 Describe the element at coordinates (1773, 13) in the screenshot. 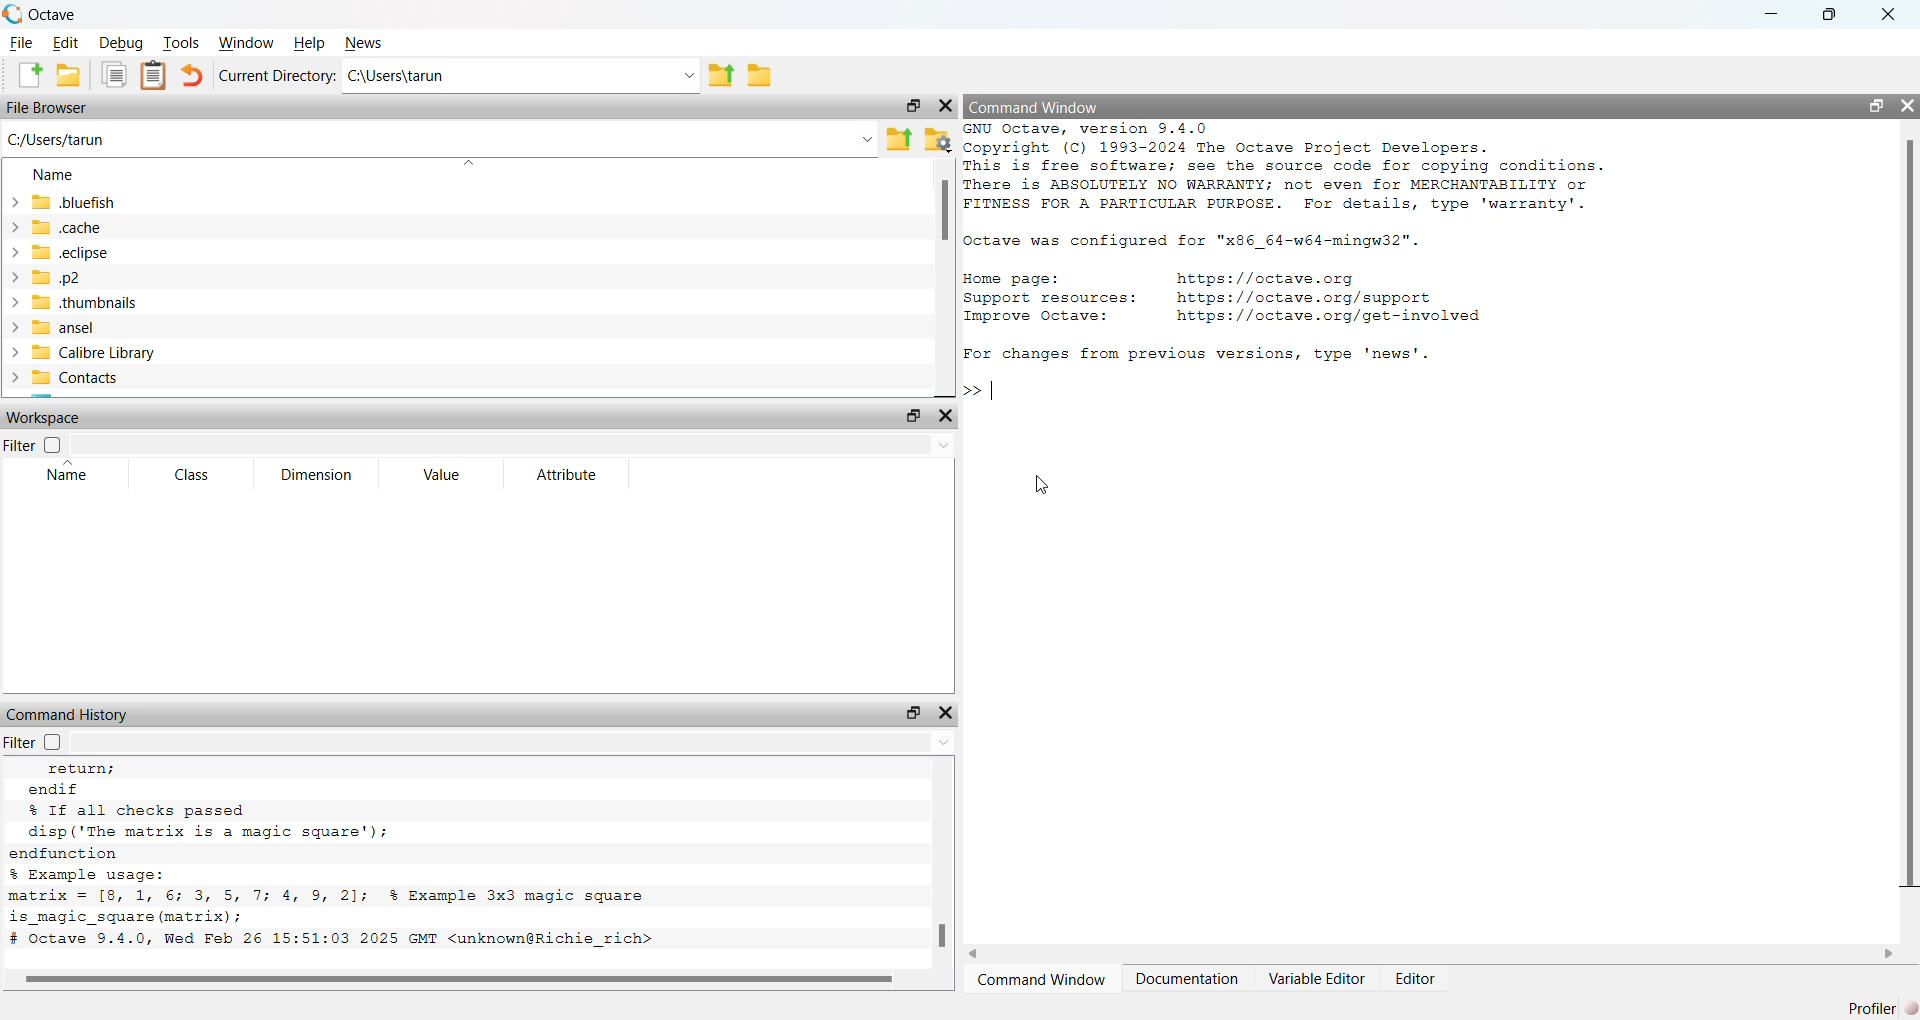

I see `minimize` at that location.